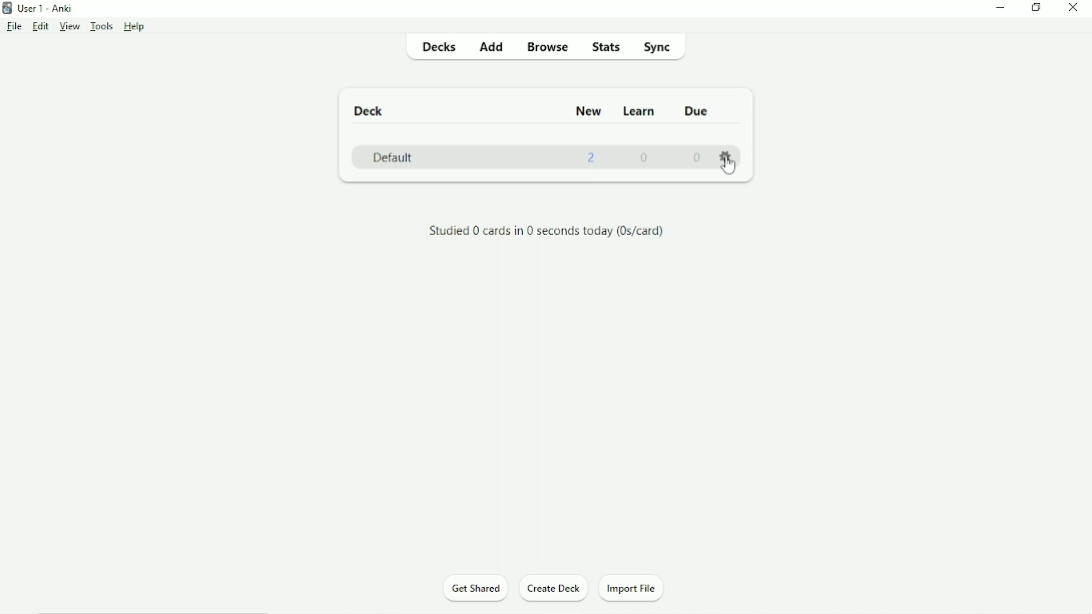 This screenshot has height=614, width=1092. What do you see at coordinates (729, 153) in the screenshot?
I see `Settings` at bounding box center [729, 153].